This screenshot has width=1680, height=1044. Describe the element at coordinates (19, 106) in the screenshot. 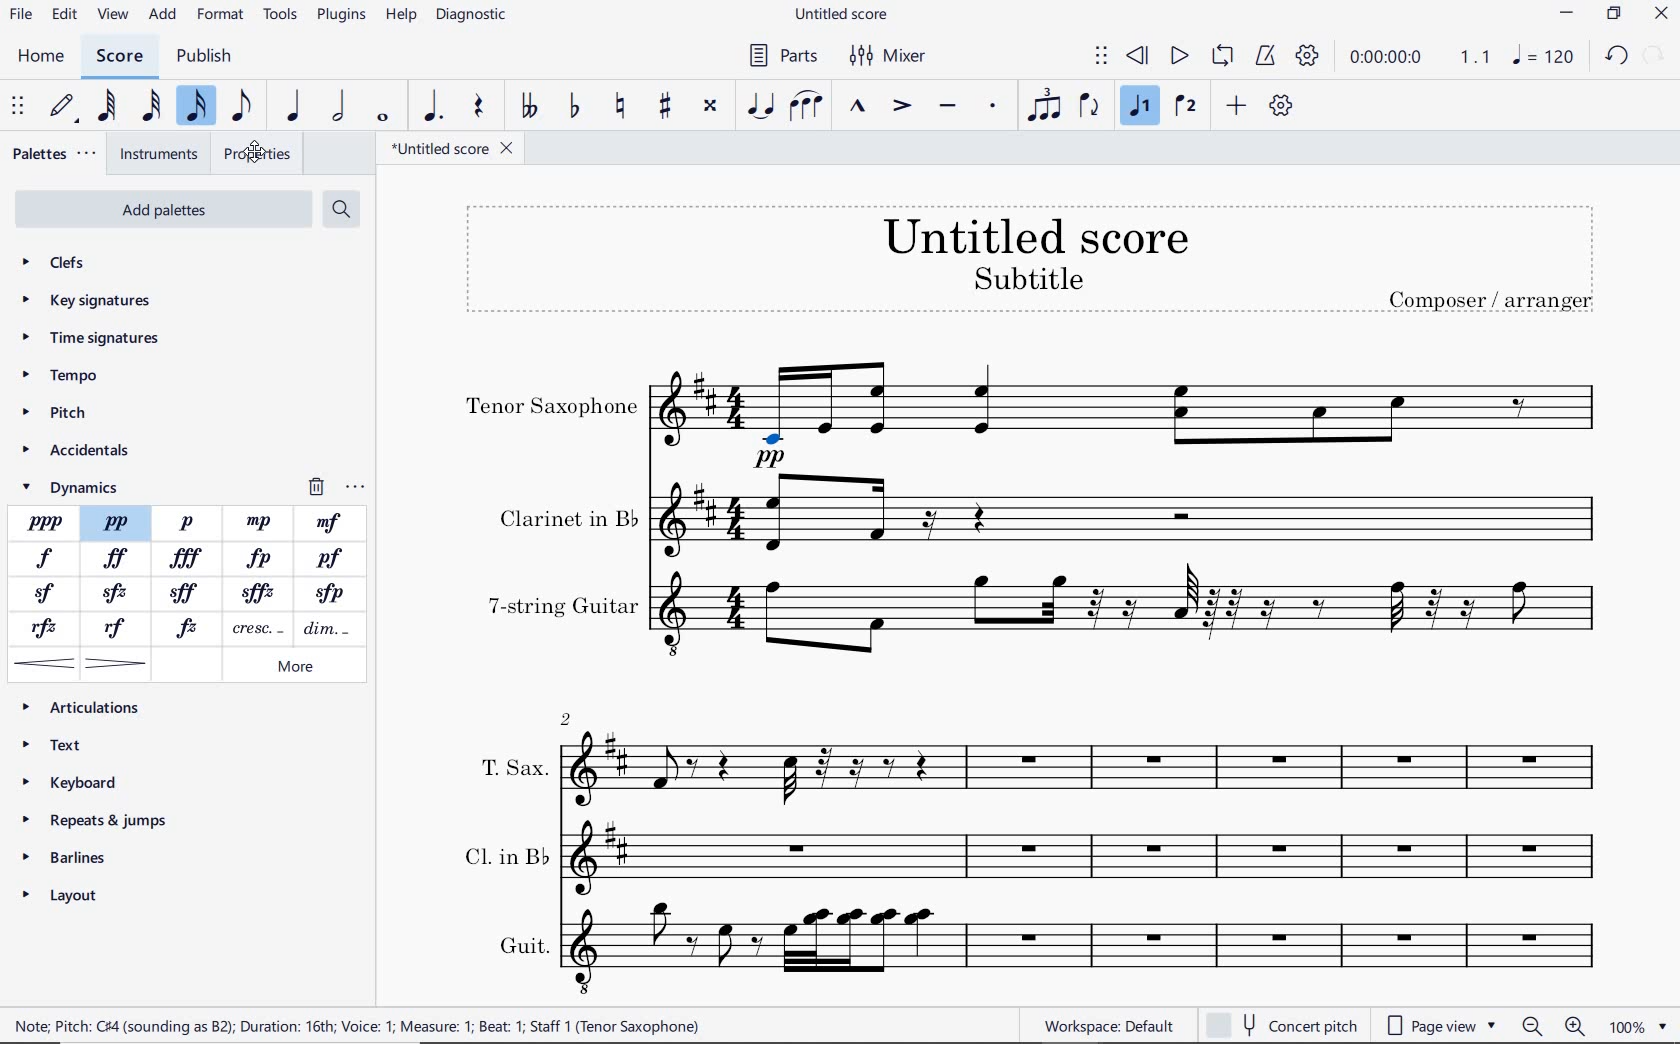

I see `SELECT TO MOVE` at that location.